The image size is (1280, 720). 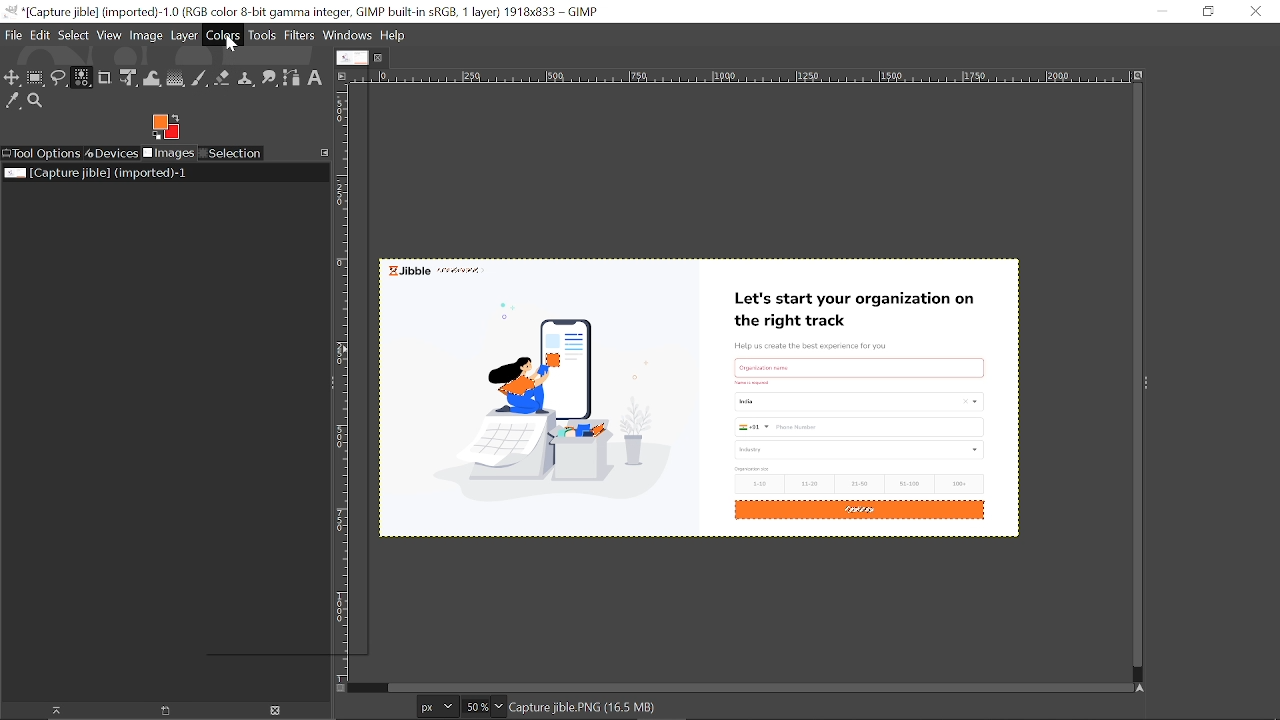 What do you see at coordinates (346, 384) in the screenshot?
I see `Vertical label` at bounding box center [346, 384].